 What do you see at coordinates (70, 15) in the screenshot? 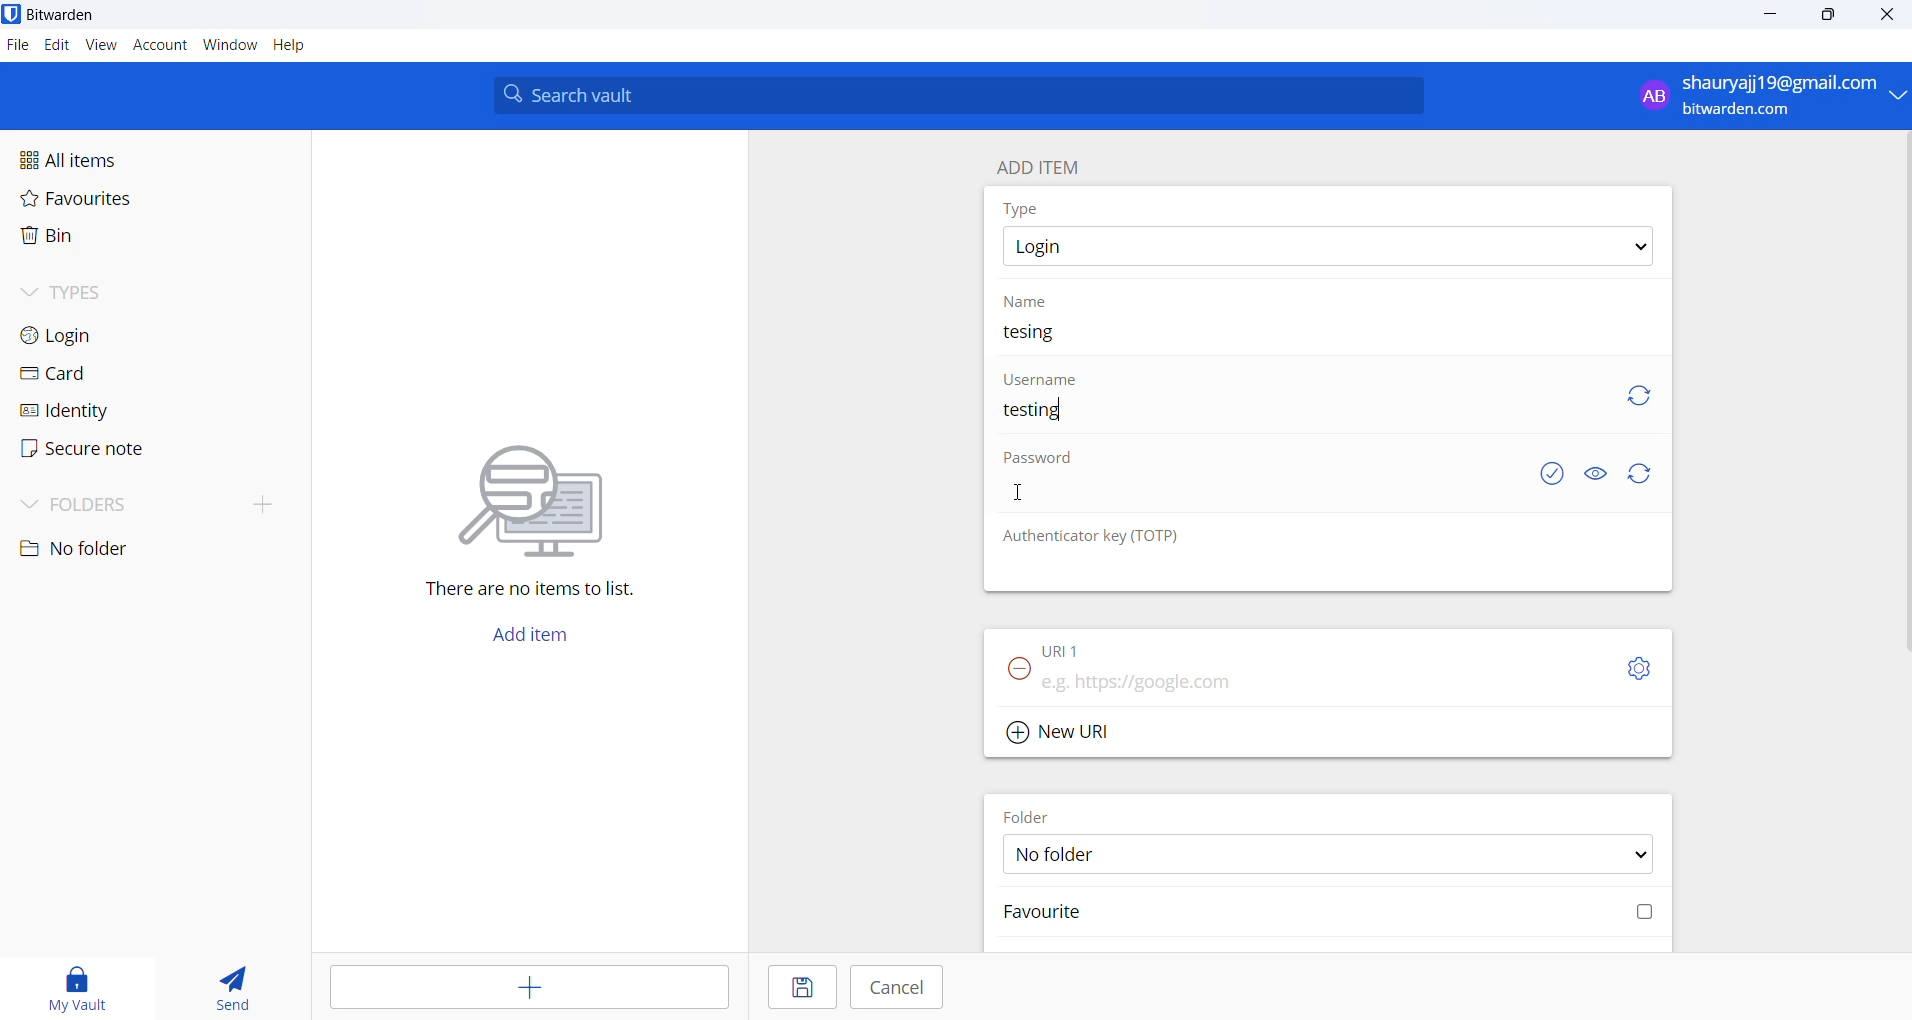
I see `application name` at bounding box center [70, 15].